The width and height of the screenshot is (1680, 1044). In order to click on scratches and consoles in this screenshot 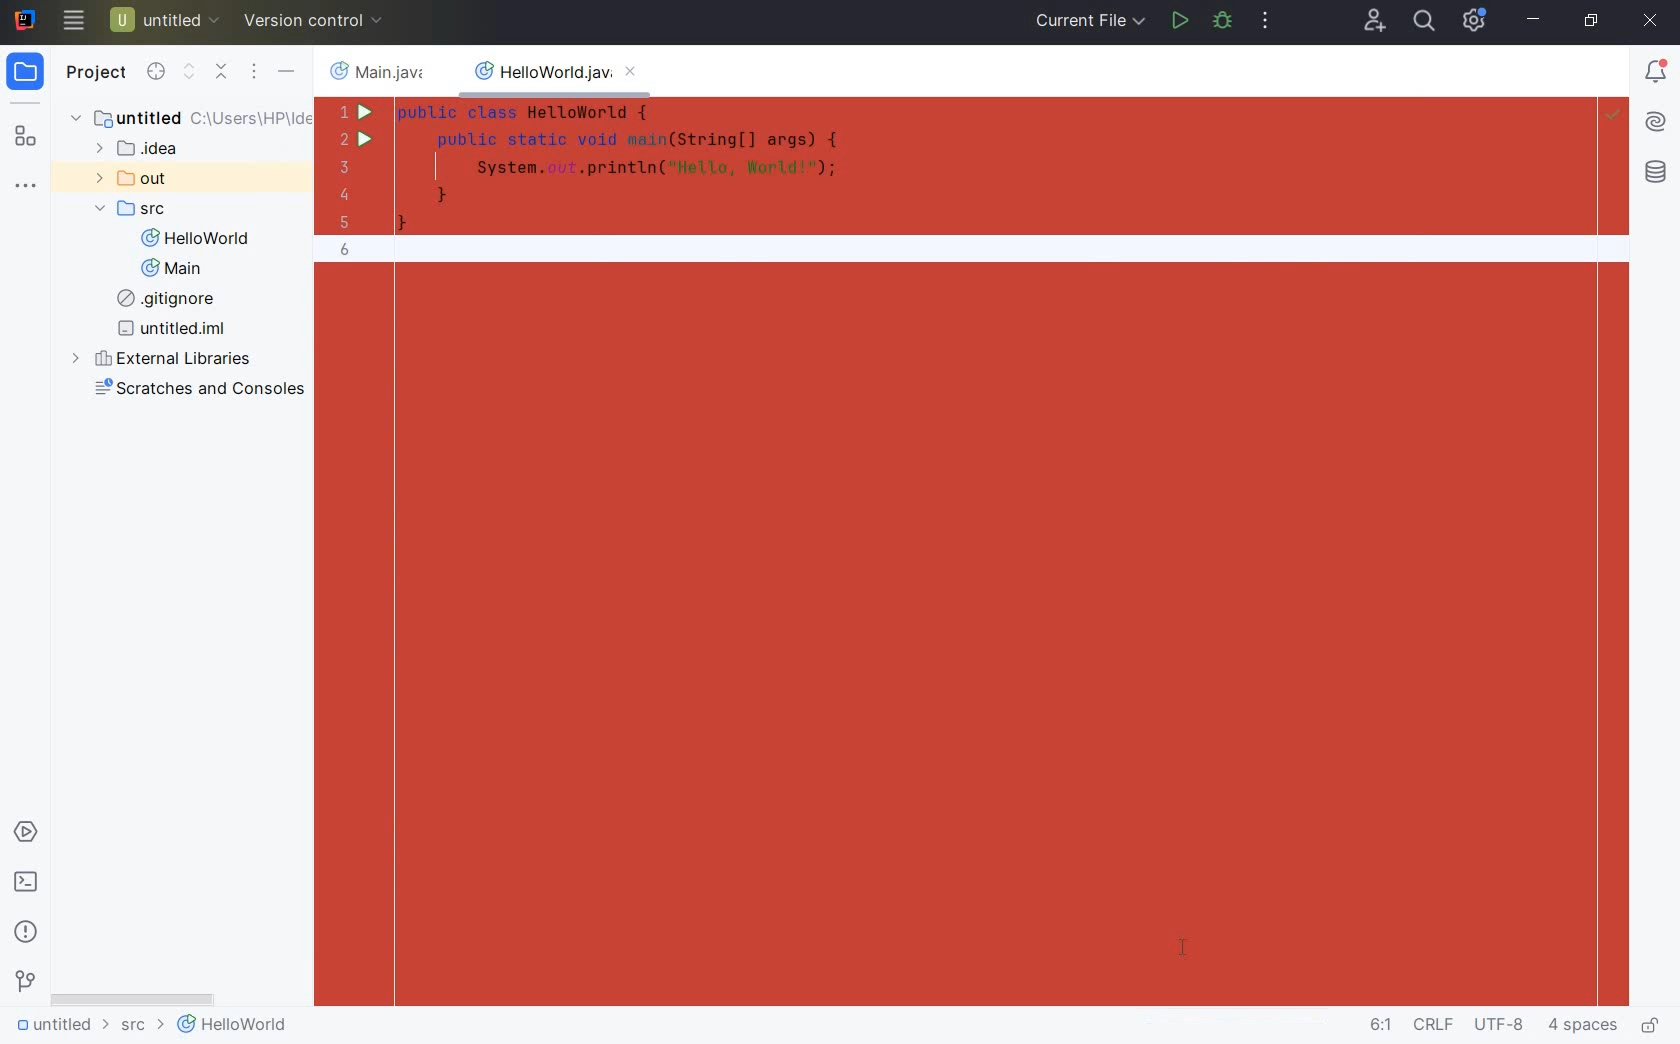, I will do `click(195, 392)`.